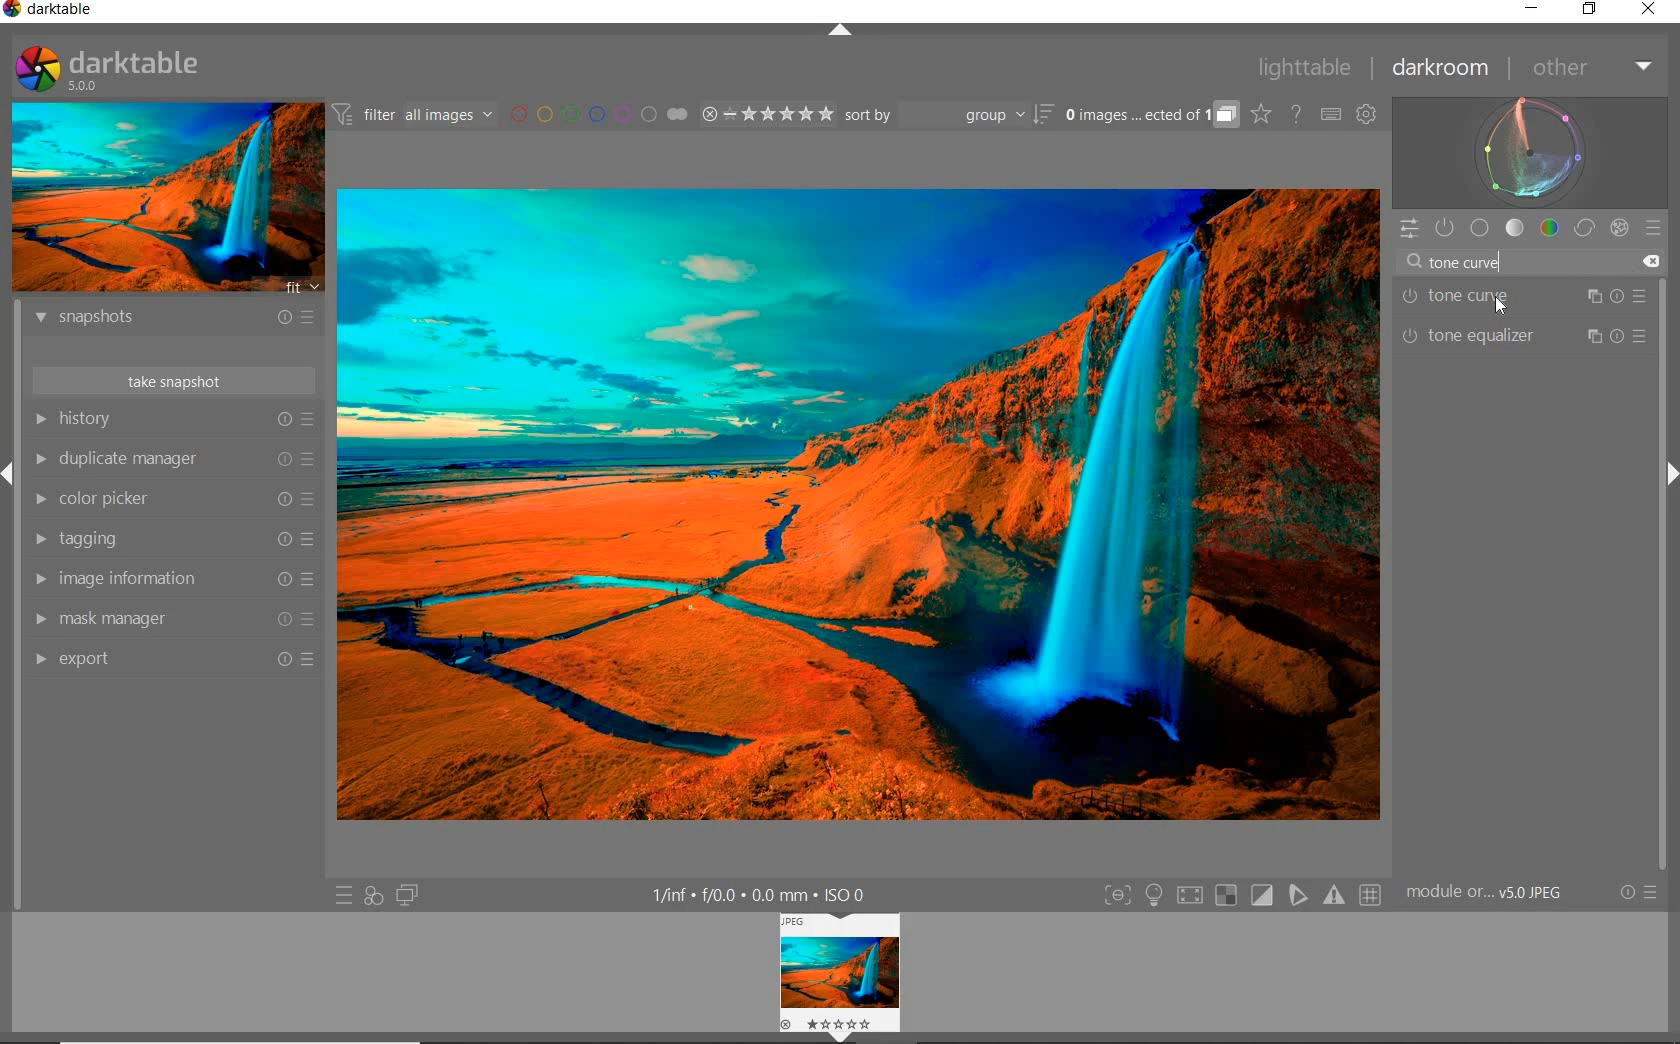 The width and height of the screenshot is (1680, 1044). I want to click on effect, so click(1616, 227).